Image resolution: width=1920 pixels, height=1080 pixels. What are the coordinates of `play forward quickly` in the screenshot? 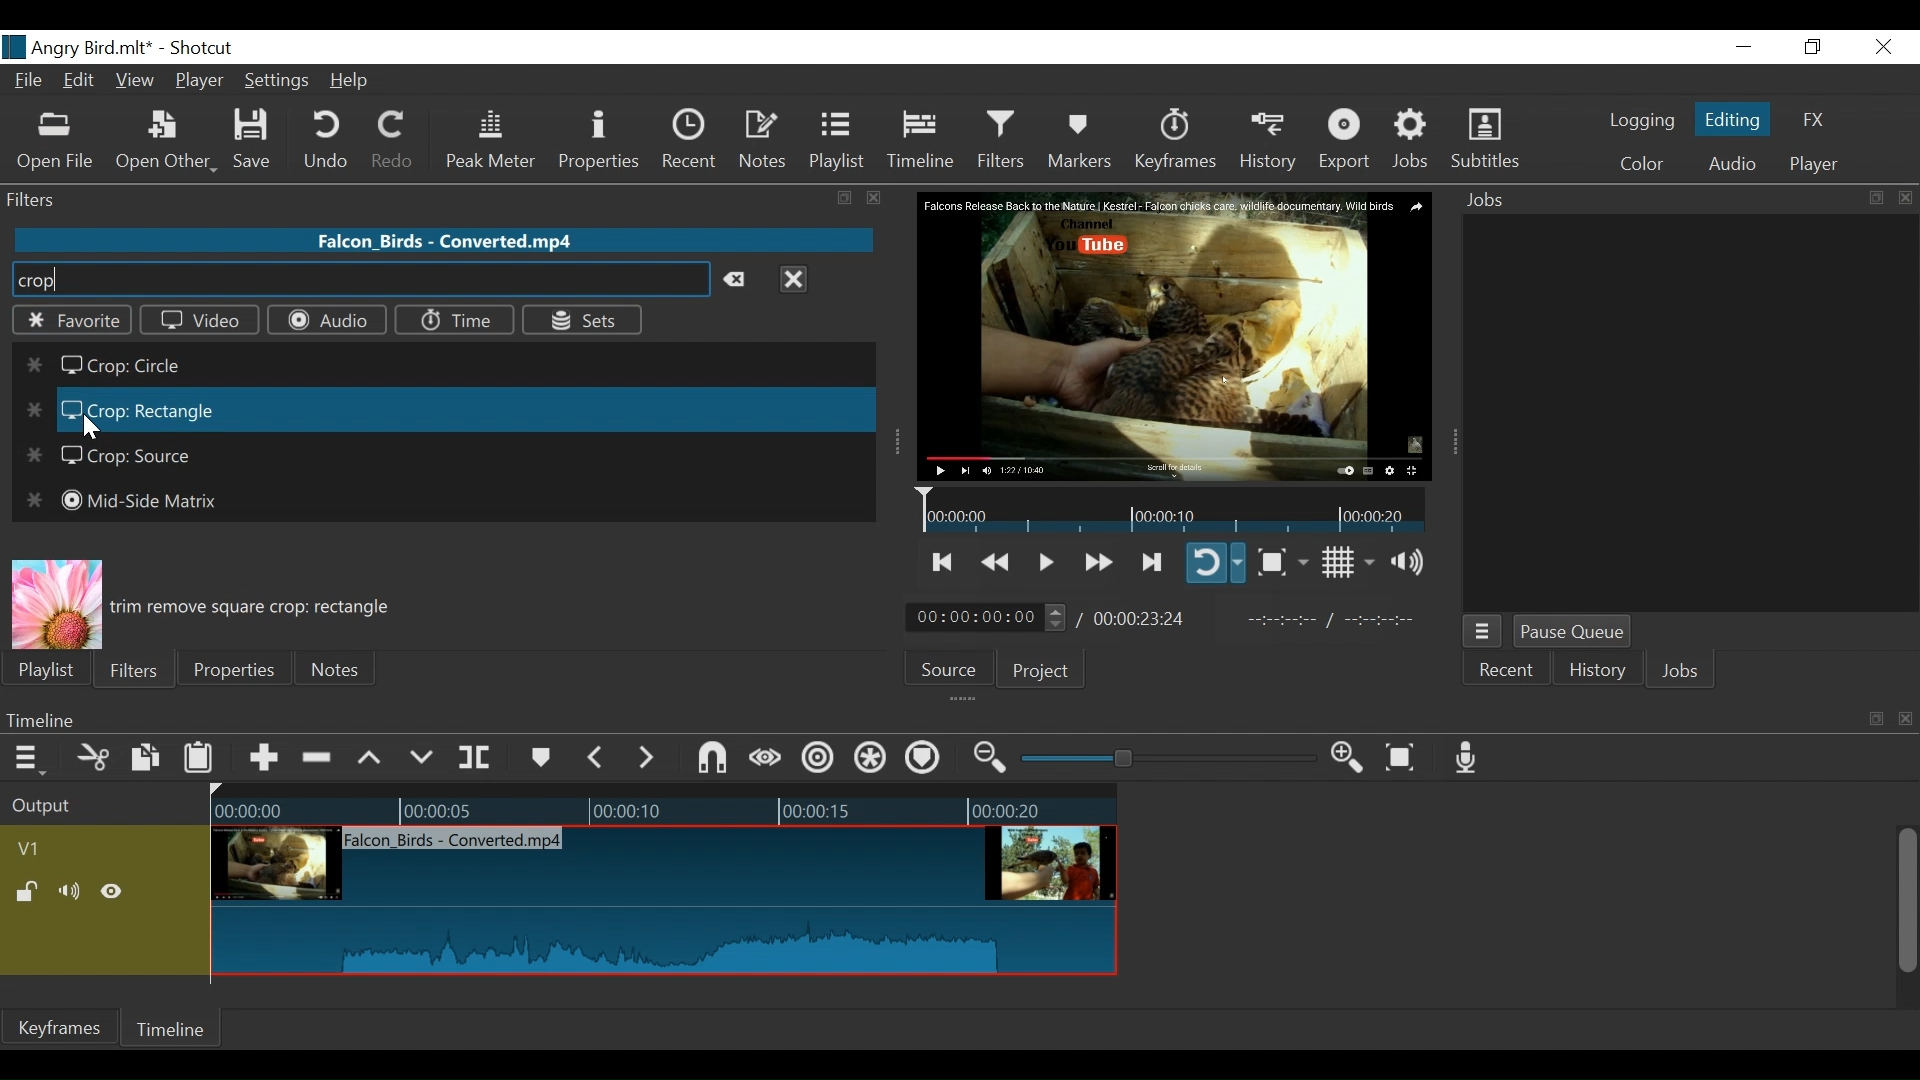 It's located at (1096, 564).